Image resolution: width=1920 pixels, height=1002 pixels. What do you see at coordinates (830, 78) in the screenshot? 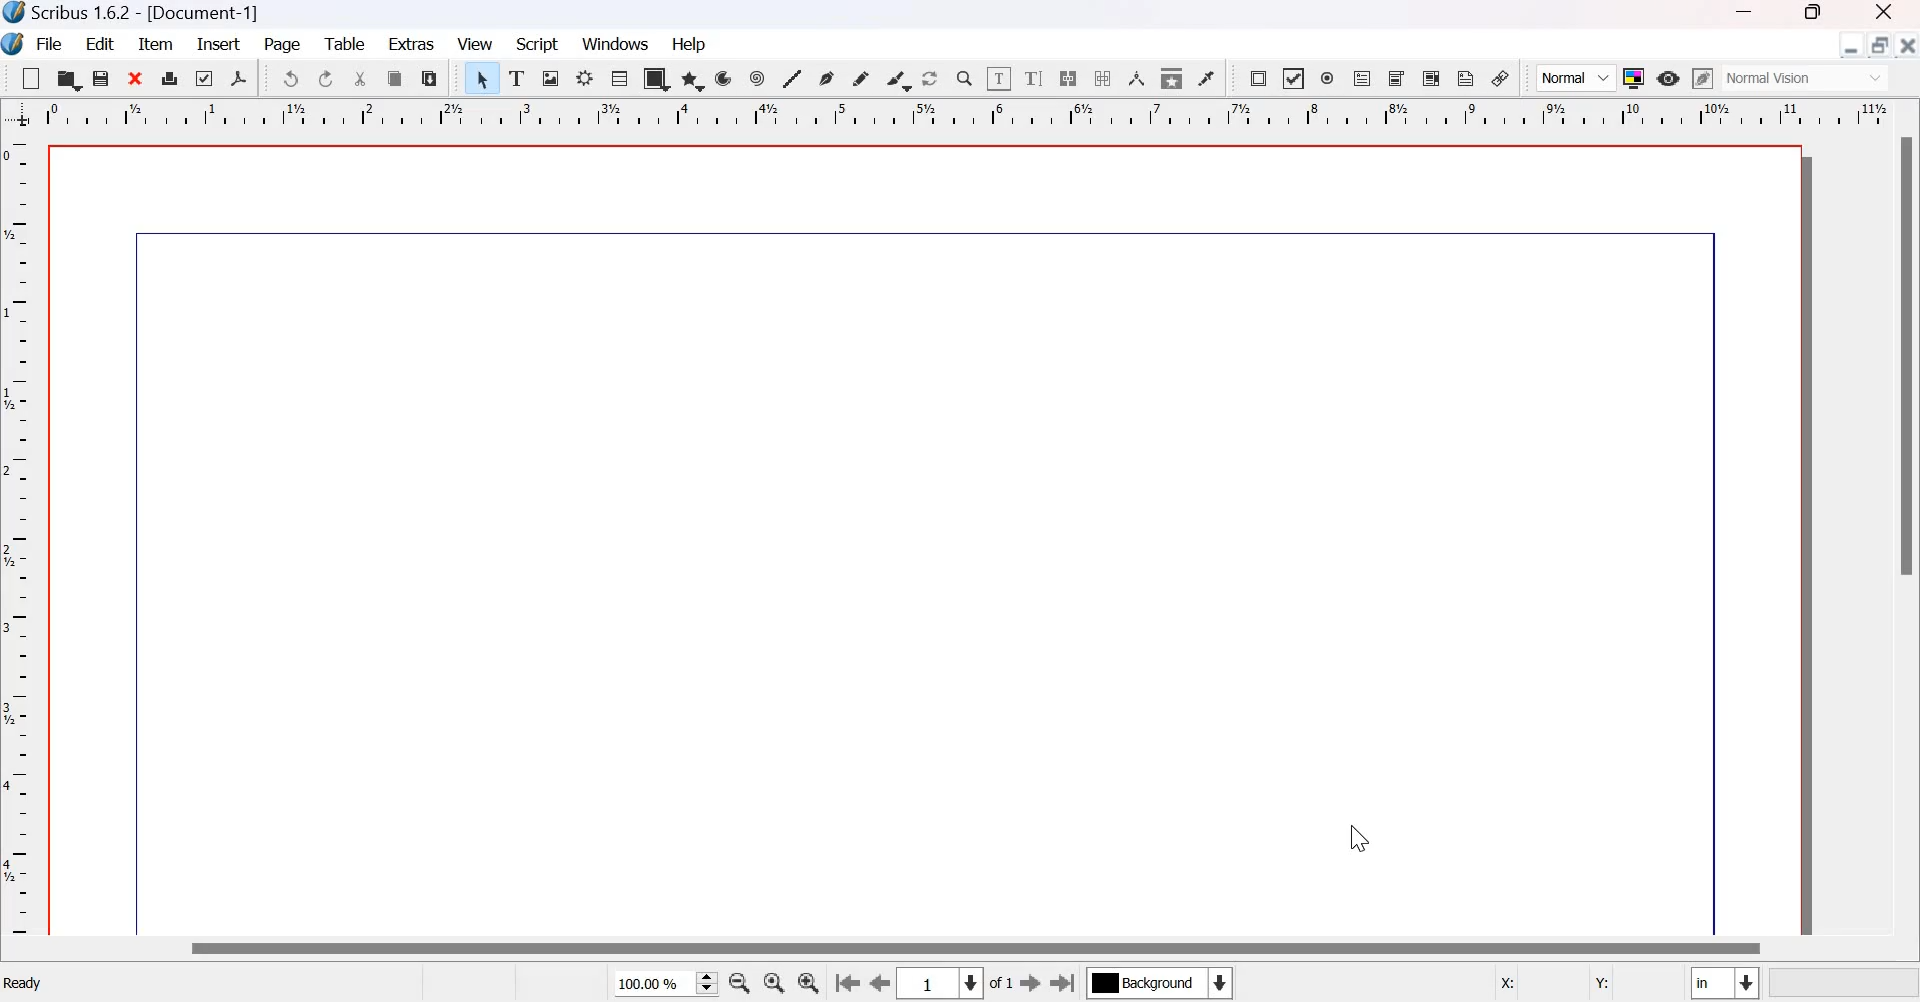
I see `bezier curve` at bounding box center [830, 78].